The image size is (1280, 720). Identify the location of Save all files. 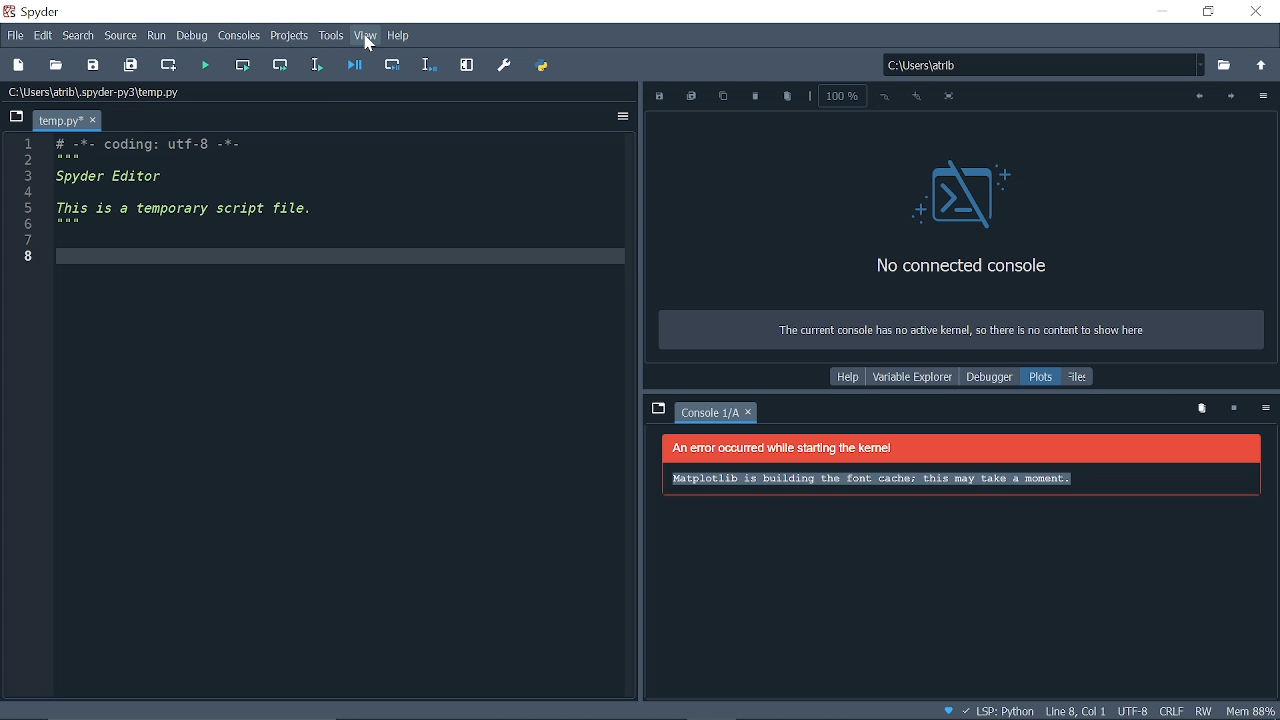
(132, 63).